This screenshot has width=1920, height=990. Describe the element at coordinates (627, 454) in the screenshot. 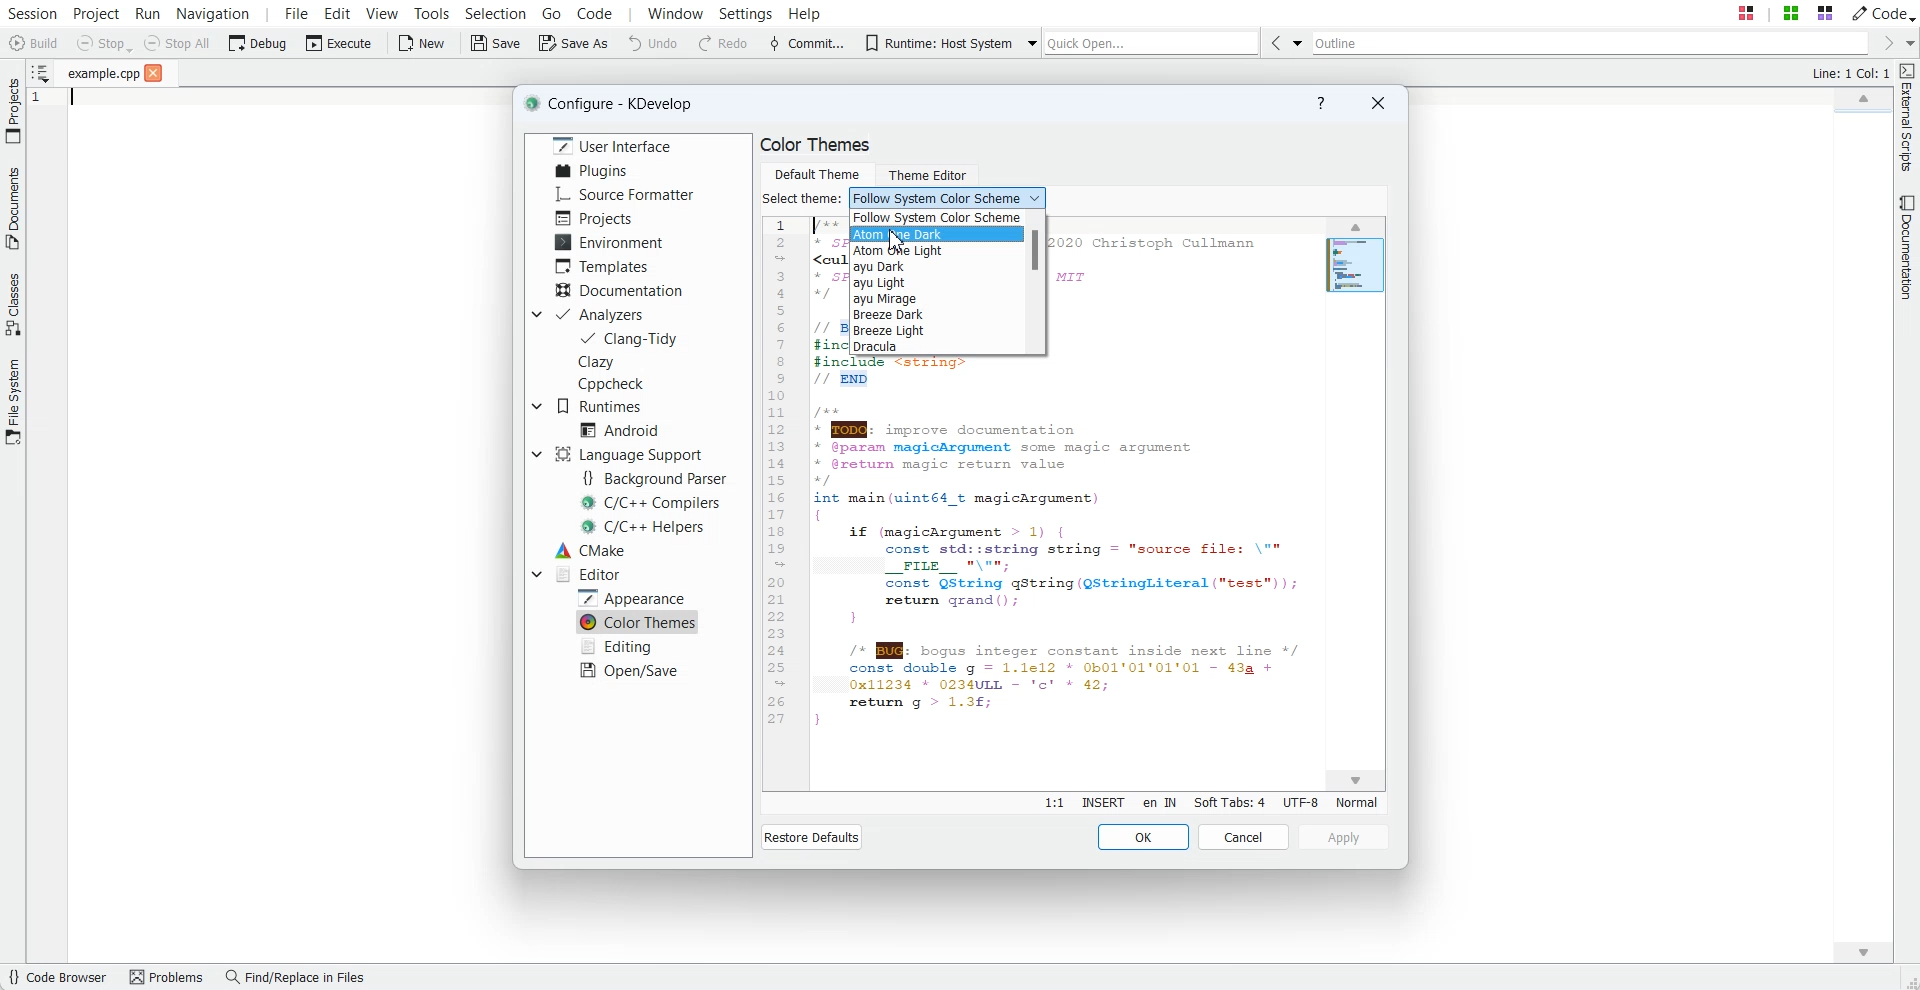

I see `Language Support` at that location.